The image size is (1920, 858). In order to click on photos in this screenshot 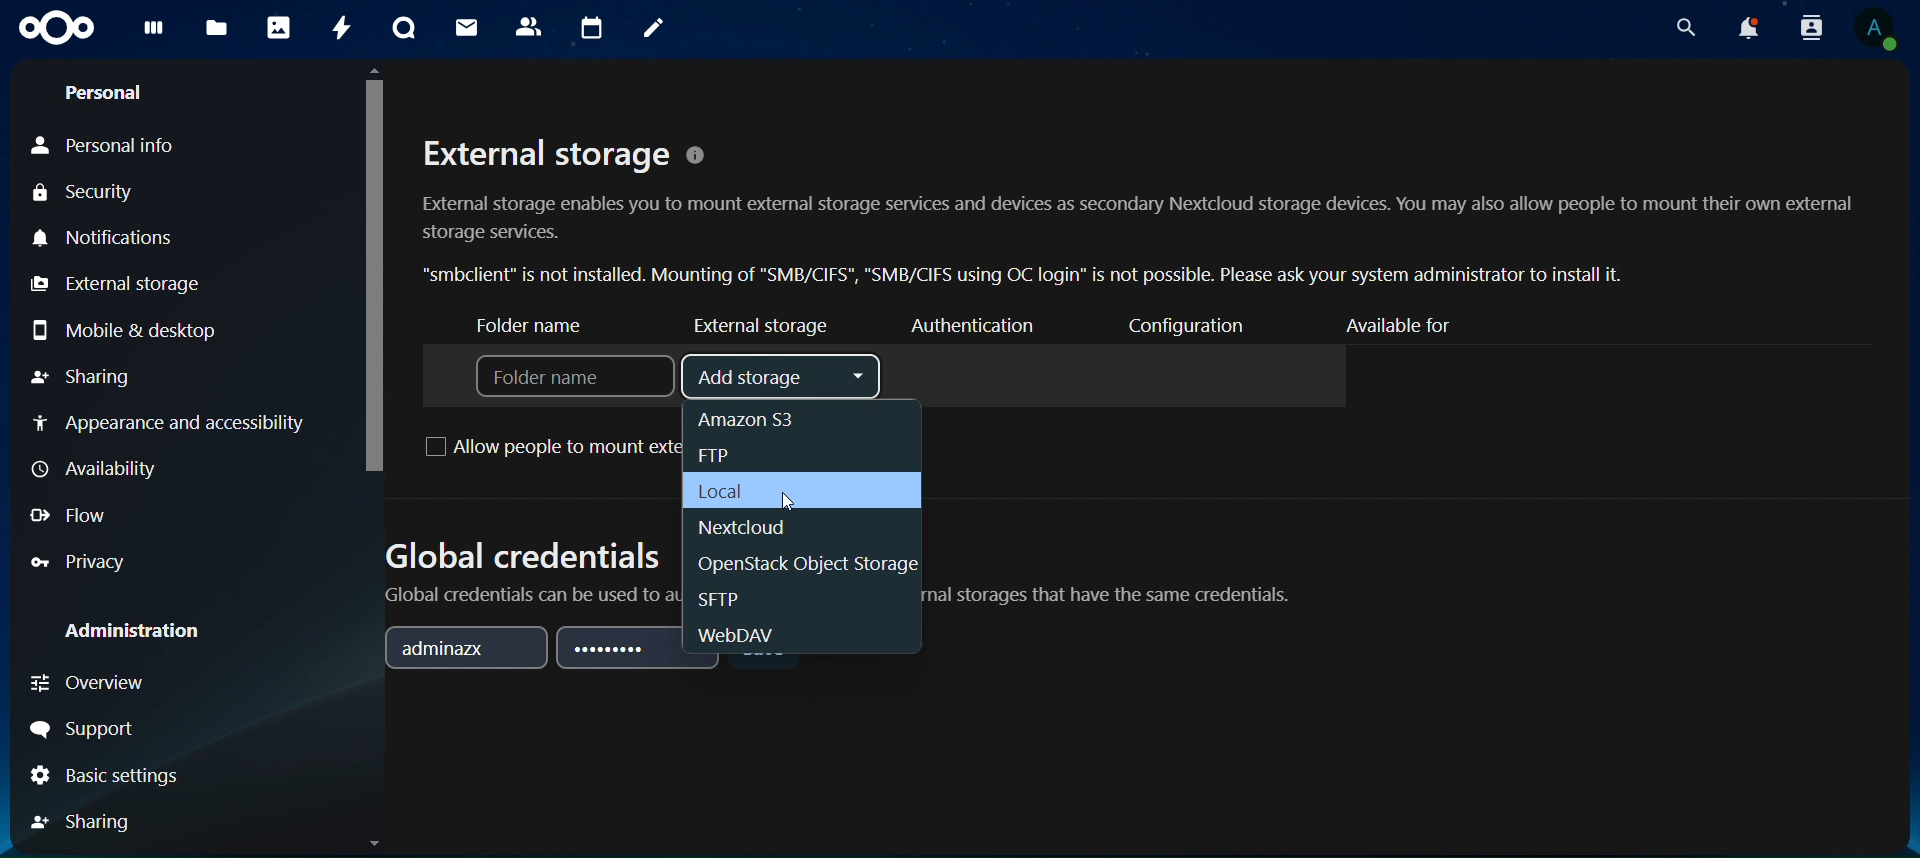, I will do `click(280, 28)`.